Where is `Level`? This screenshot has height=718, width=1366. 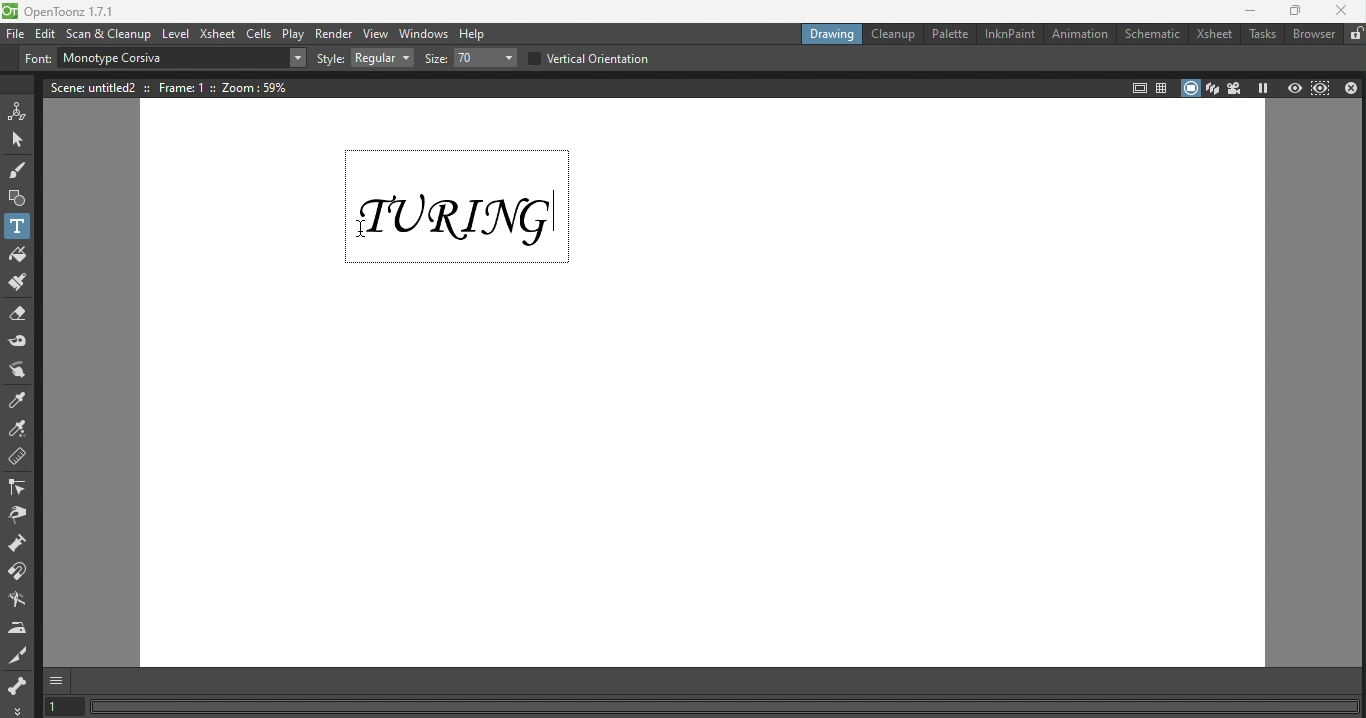
Level is located at coordinates (178, 36).